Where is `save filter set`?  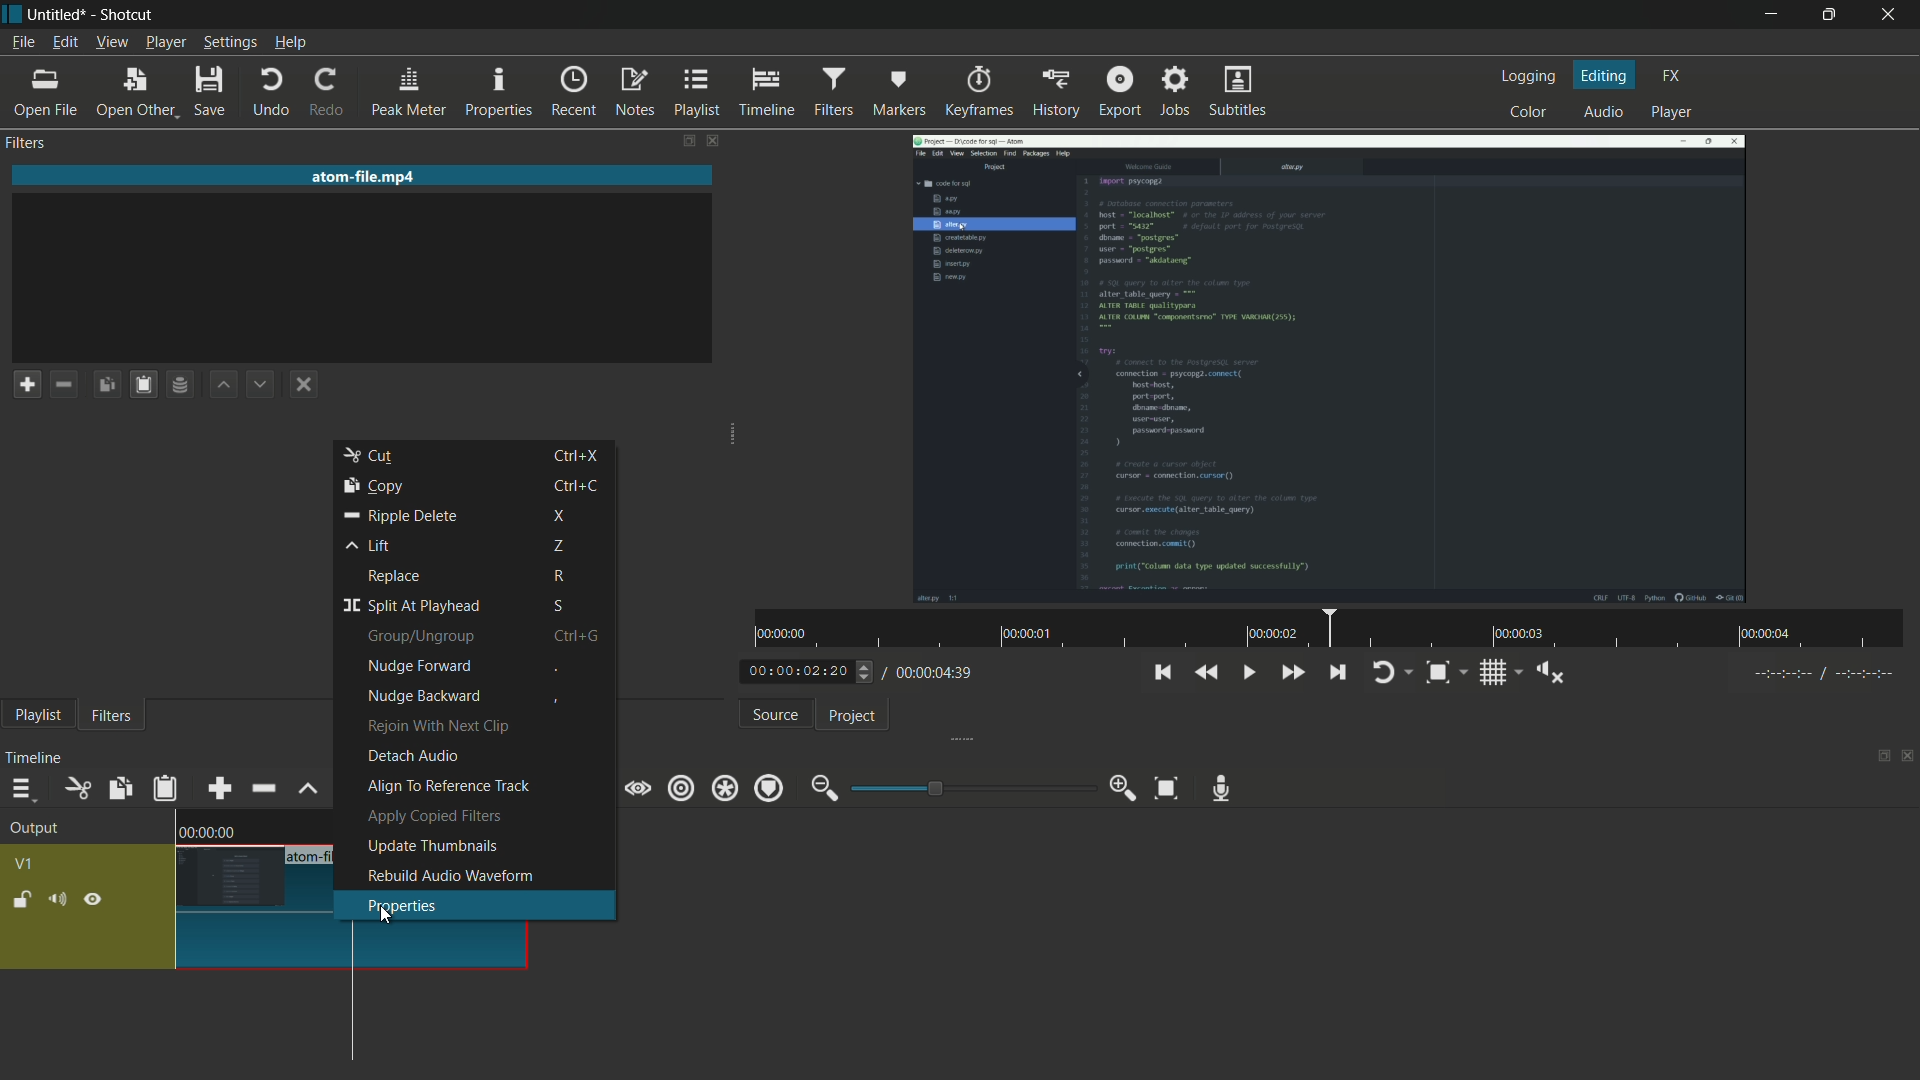 save filter set is located at coordinates (179, 385).